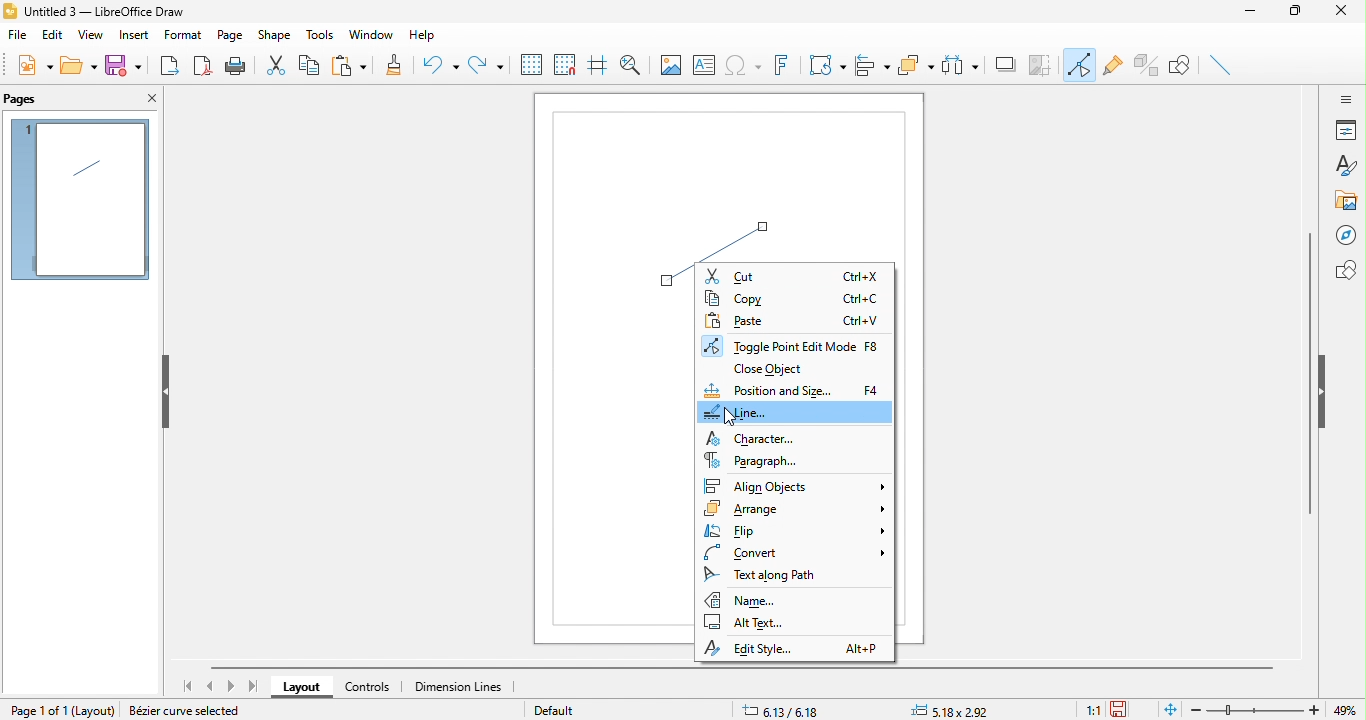 The image size is (1366, 720). Describe the element at coordinates (1007, 65) in the screenshot. I see `shadow` at that location.